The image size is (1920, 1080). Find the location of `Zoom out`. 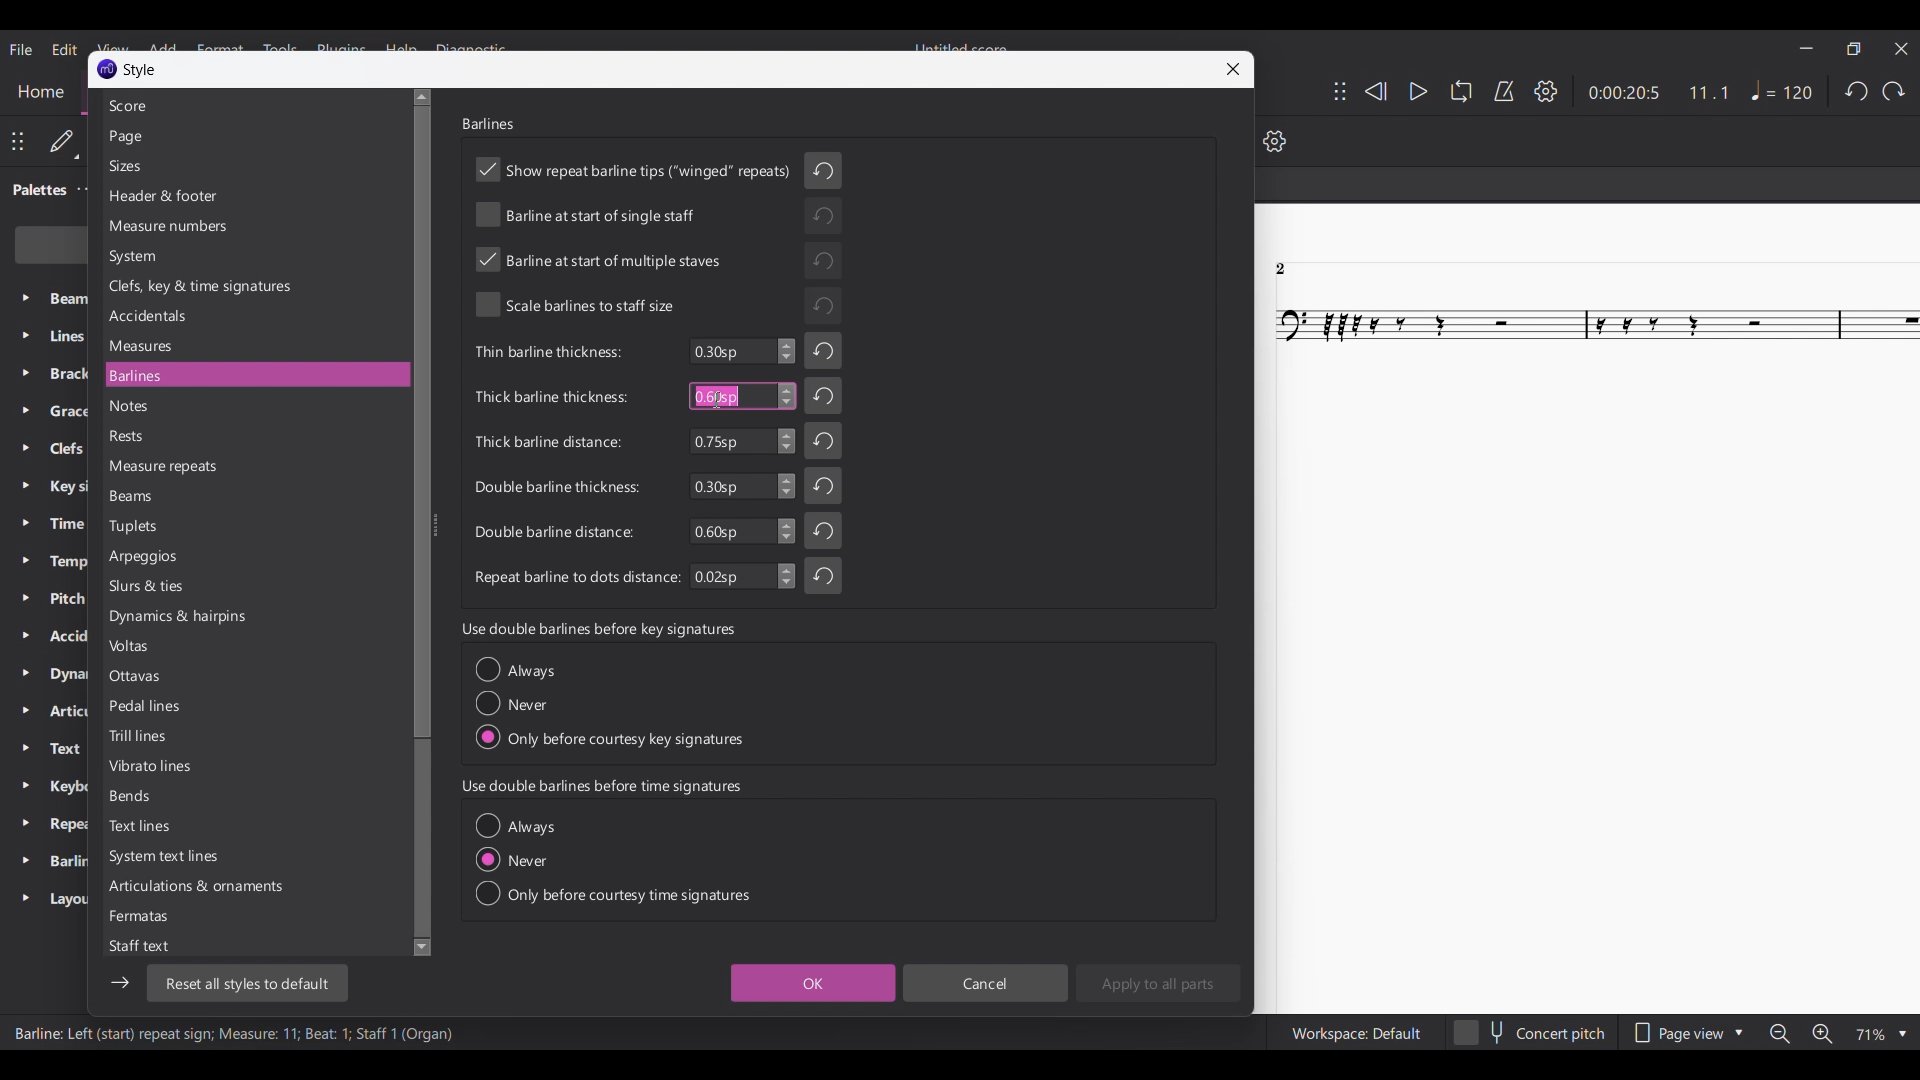

Zoom out is located at coordinates (1780, 1034).